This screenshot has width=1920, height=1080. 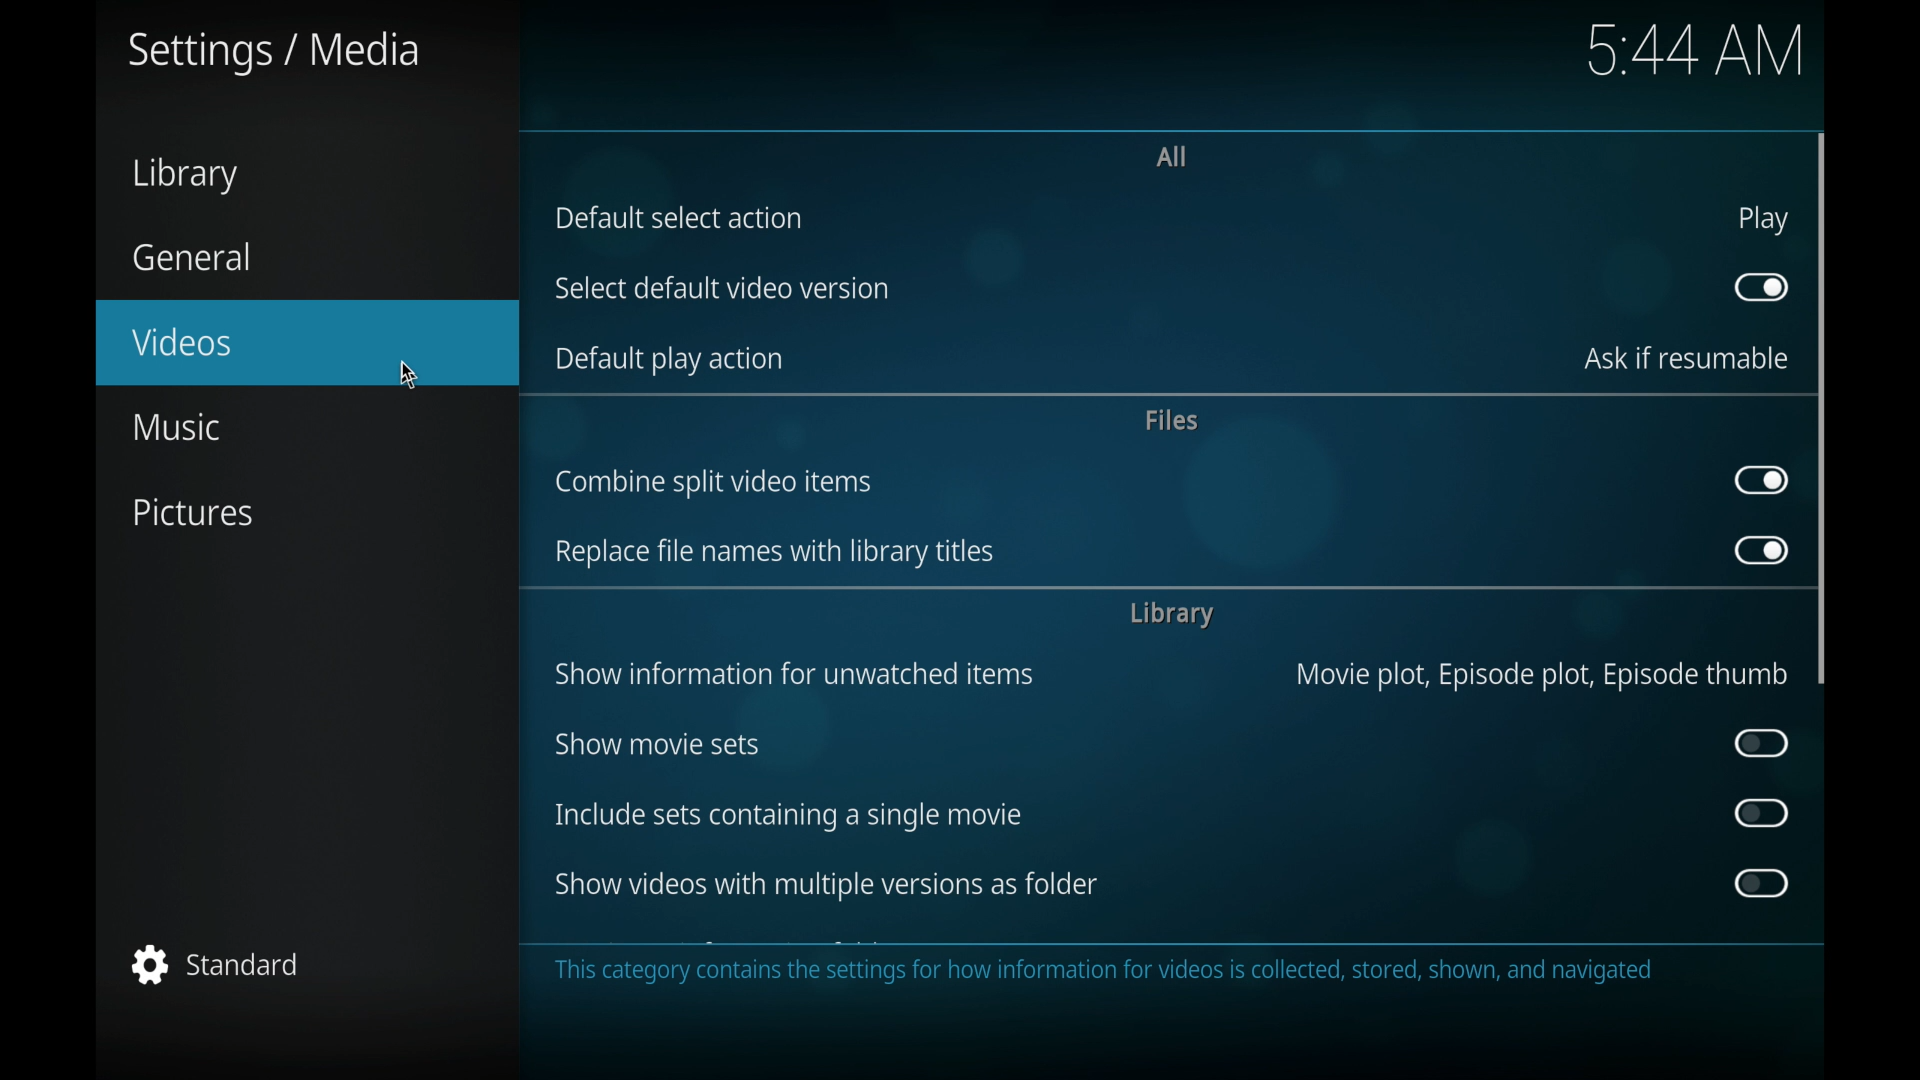 I want to click on scroll box, so click(x=1823, y=408).